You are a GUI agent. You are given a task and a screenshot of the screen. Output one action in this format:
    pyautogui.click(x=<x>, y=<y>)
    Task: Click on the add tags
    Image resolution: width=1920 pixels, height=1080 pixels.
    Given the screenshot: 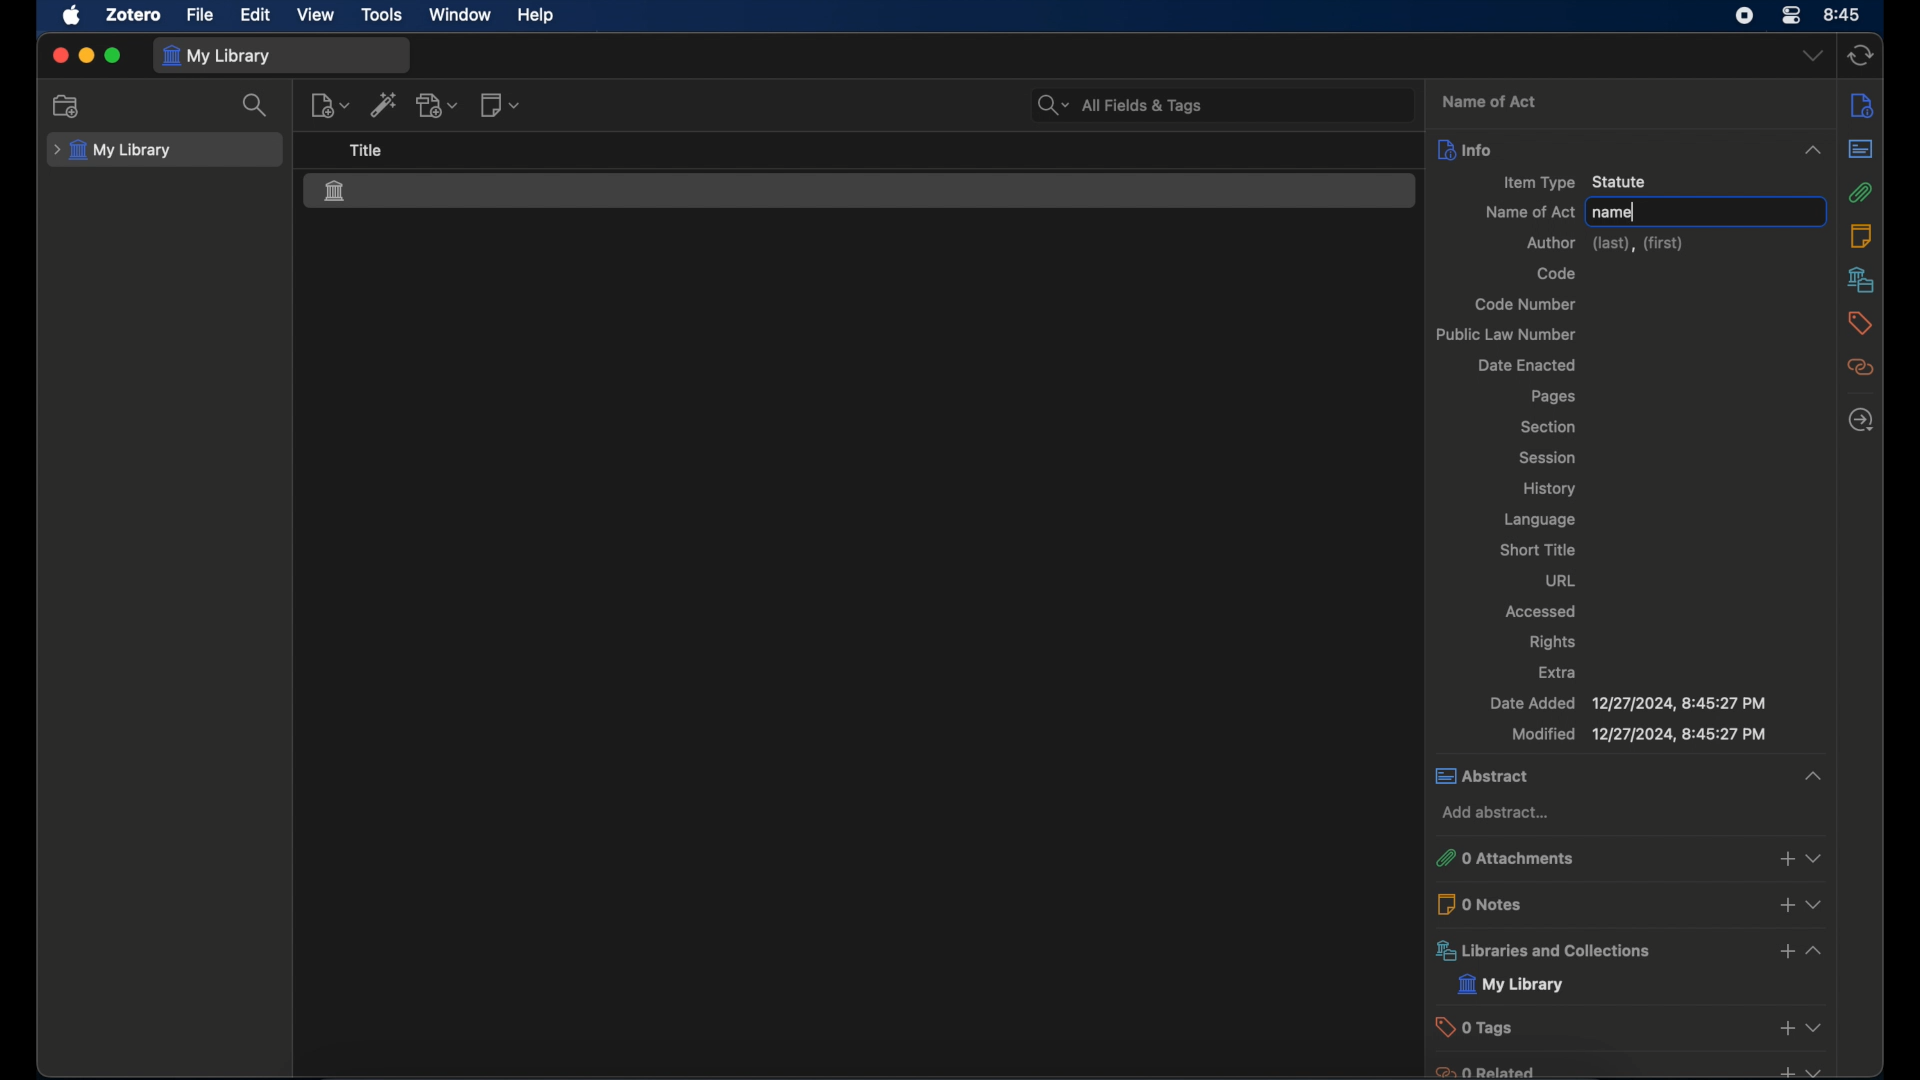 What is the action you would take?
    pyautogui.click(x=1785, y=1029)
    